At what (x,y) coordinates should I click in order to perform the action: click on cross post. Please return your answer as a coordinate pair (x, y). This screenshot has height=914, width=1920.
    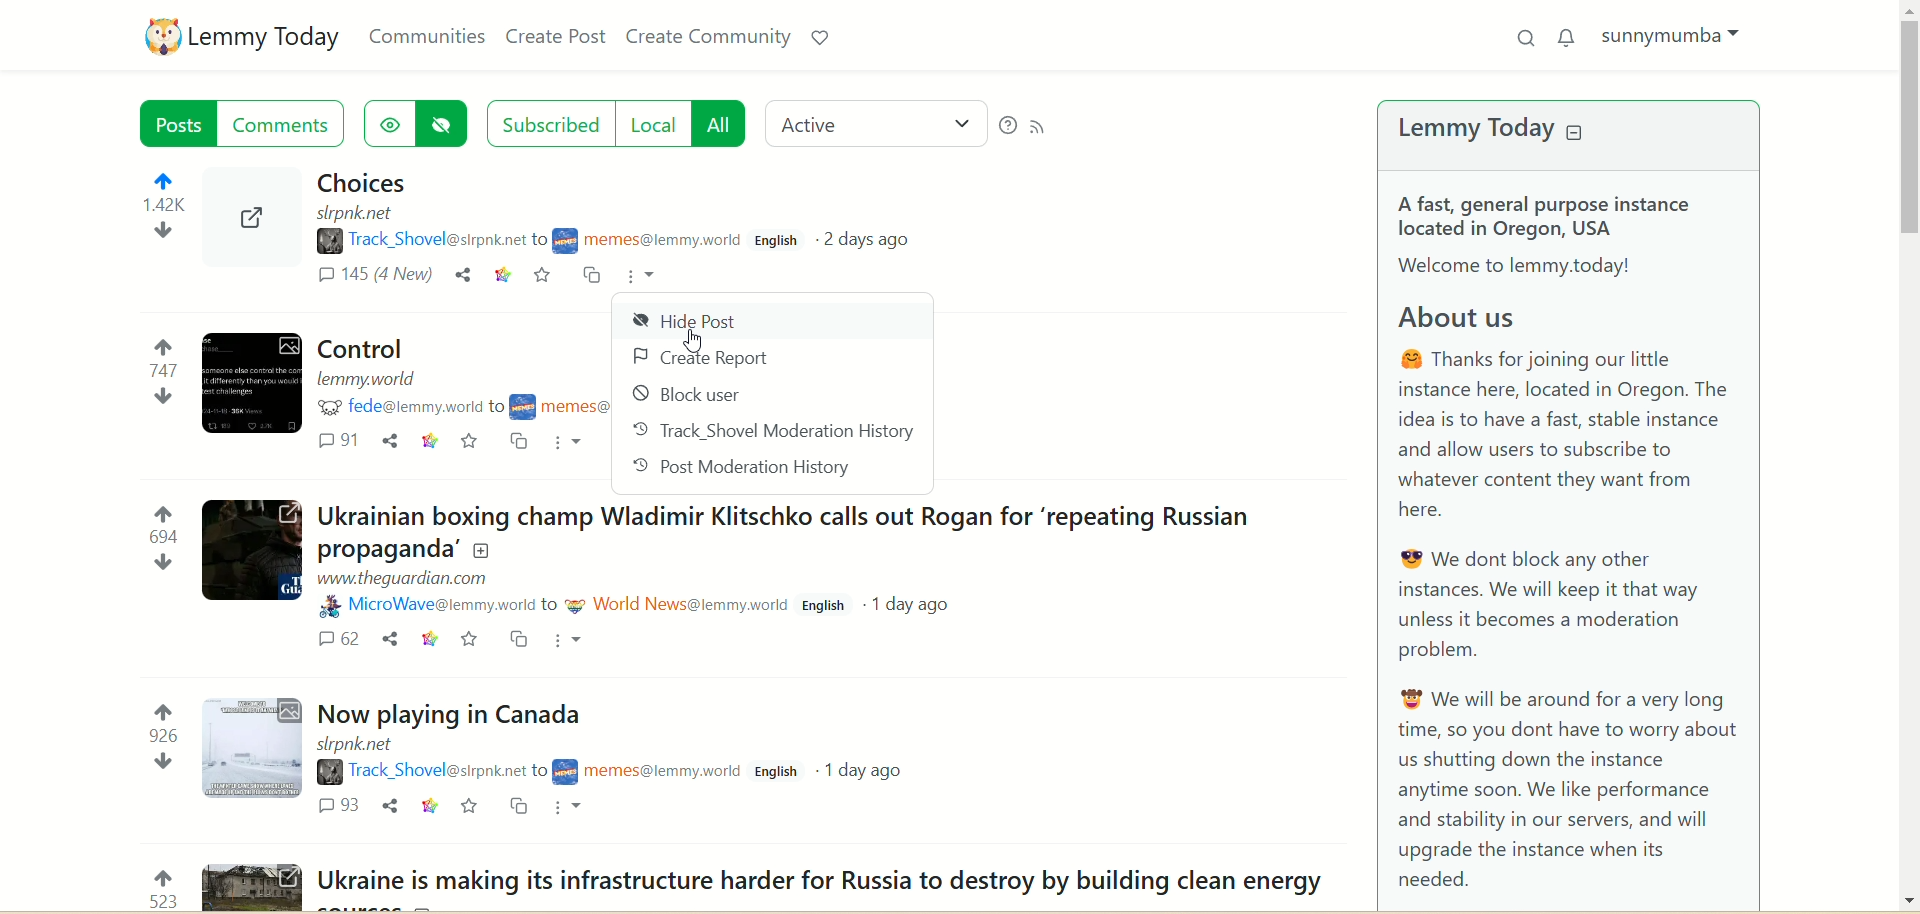
    Looking at the image, I should click on (518, 638).